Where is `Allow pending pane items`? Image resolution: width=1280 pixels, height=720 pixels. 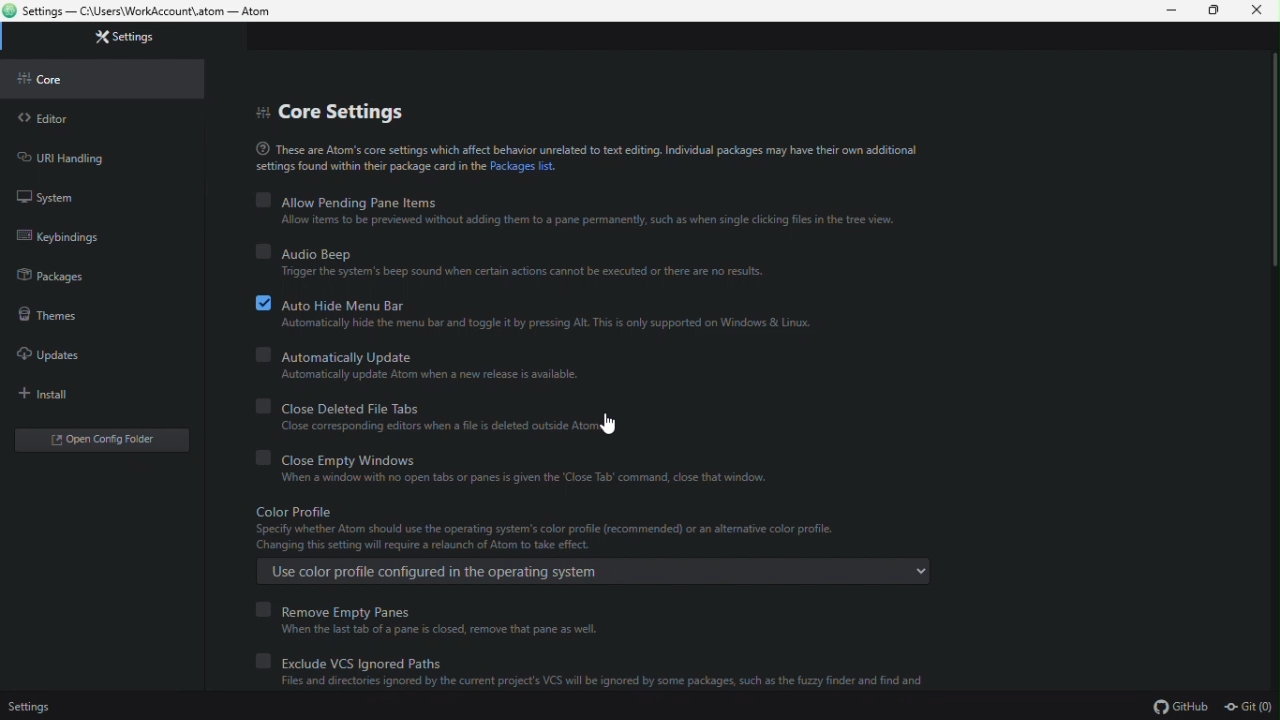 Allow pending pane items is located at coordinates (356, 198).